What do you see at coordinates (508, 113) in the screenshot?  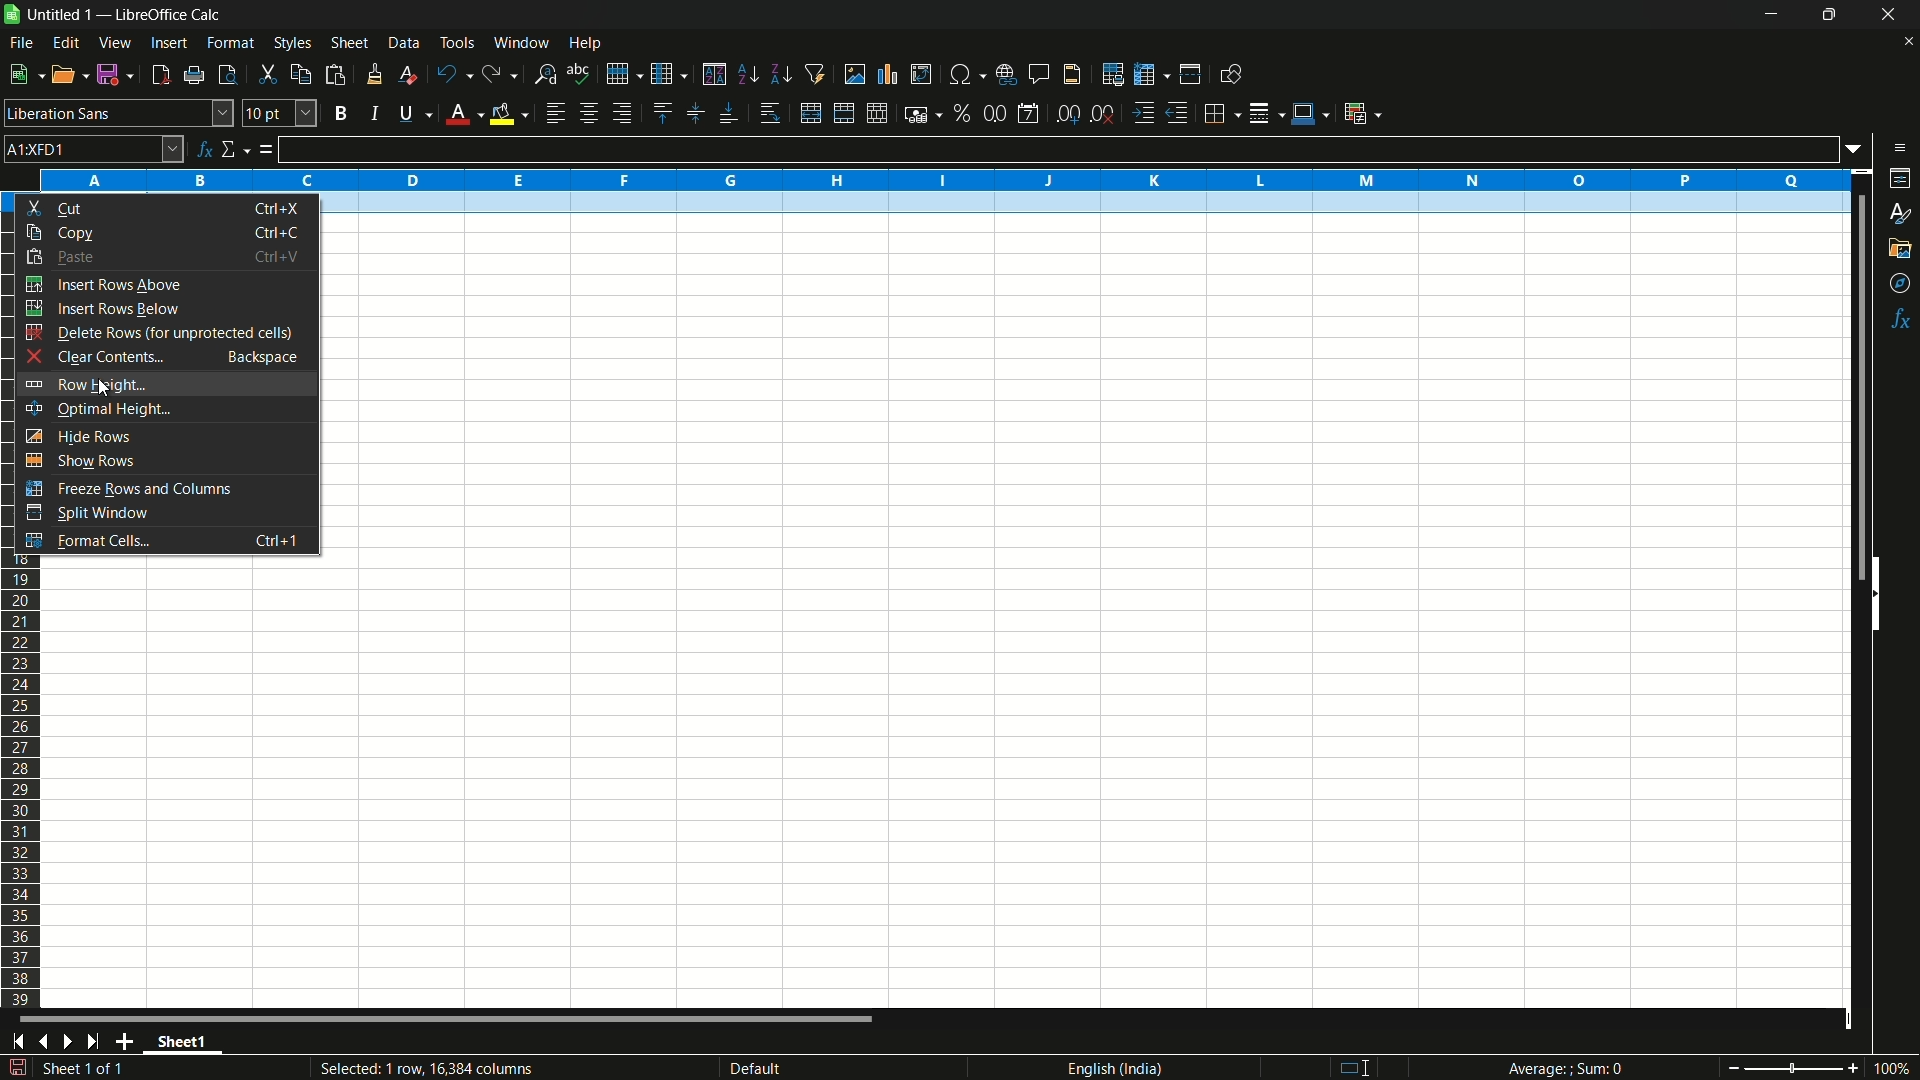 I see `background fill` at bounding box center [508, 113].